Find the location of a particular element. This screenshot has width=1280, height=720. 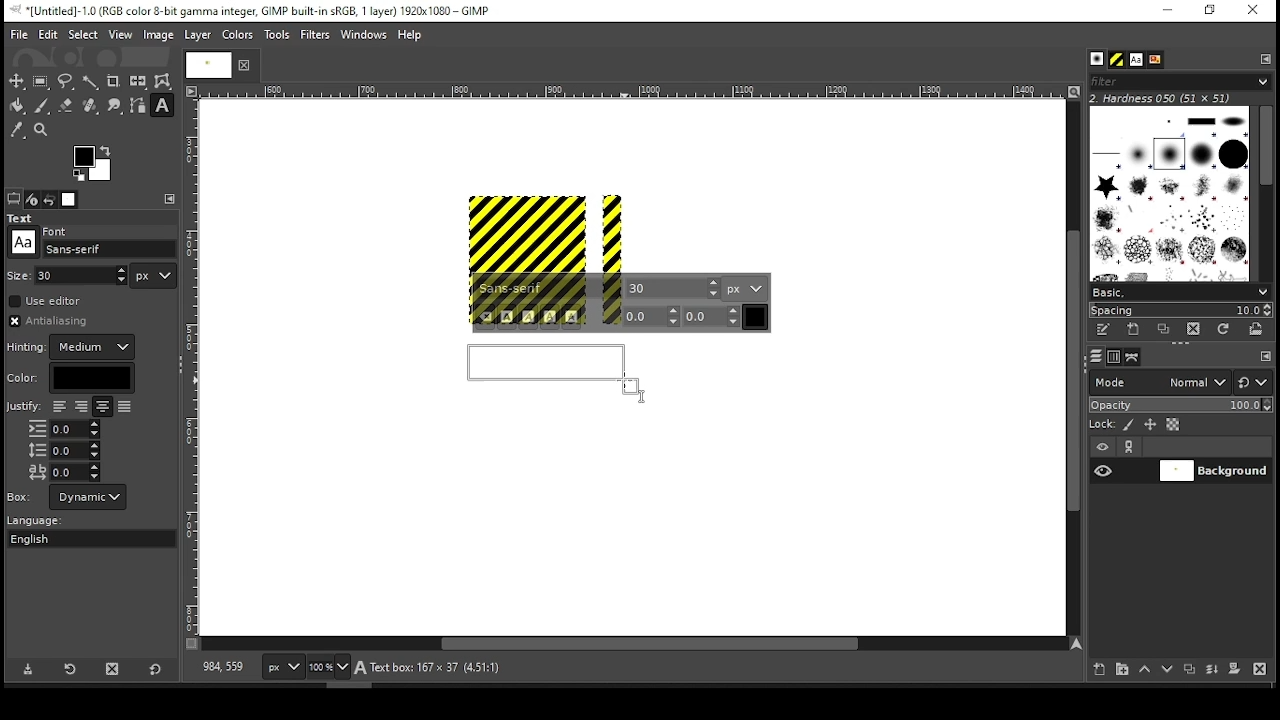

spacing is located at coordinates (1180, 310).